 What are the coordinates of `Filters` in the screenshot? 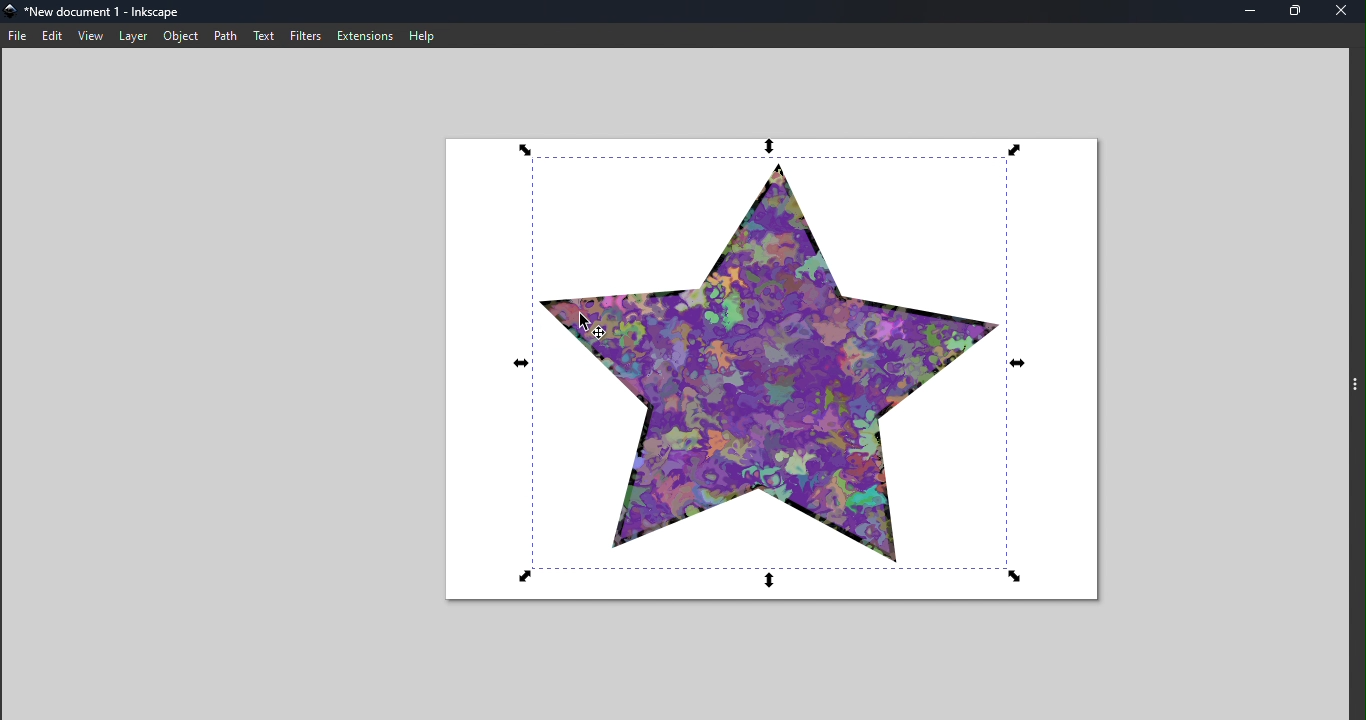 It's located at (304, 34).